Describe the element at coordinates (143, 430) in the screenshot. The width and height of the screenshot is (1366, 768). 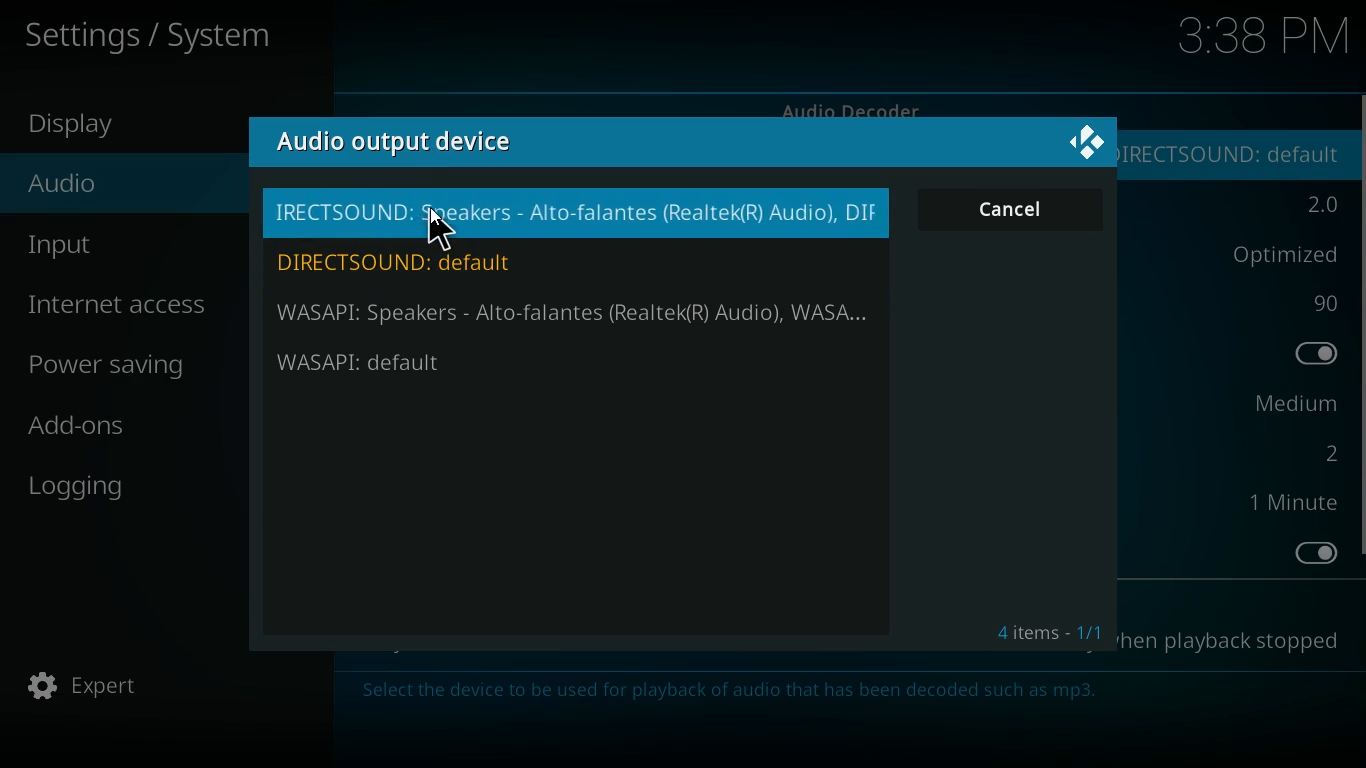
I see `add-ons` at that location.